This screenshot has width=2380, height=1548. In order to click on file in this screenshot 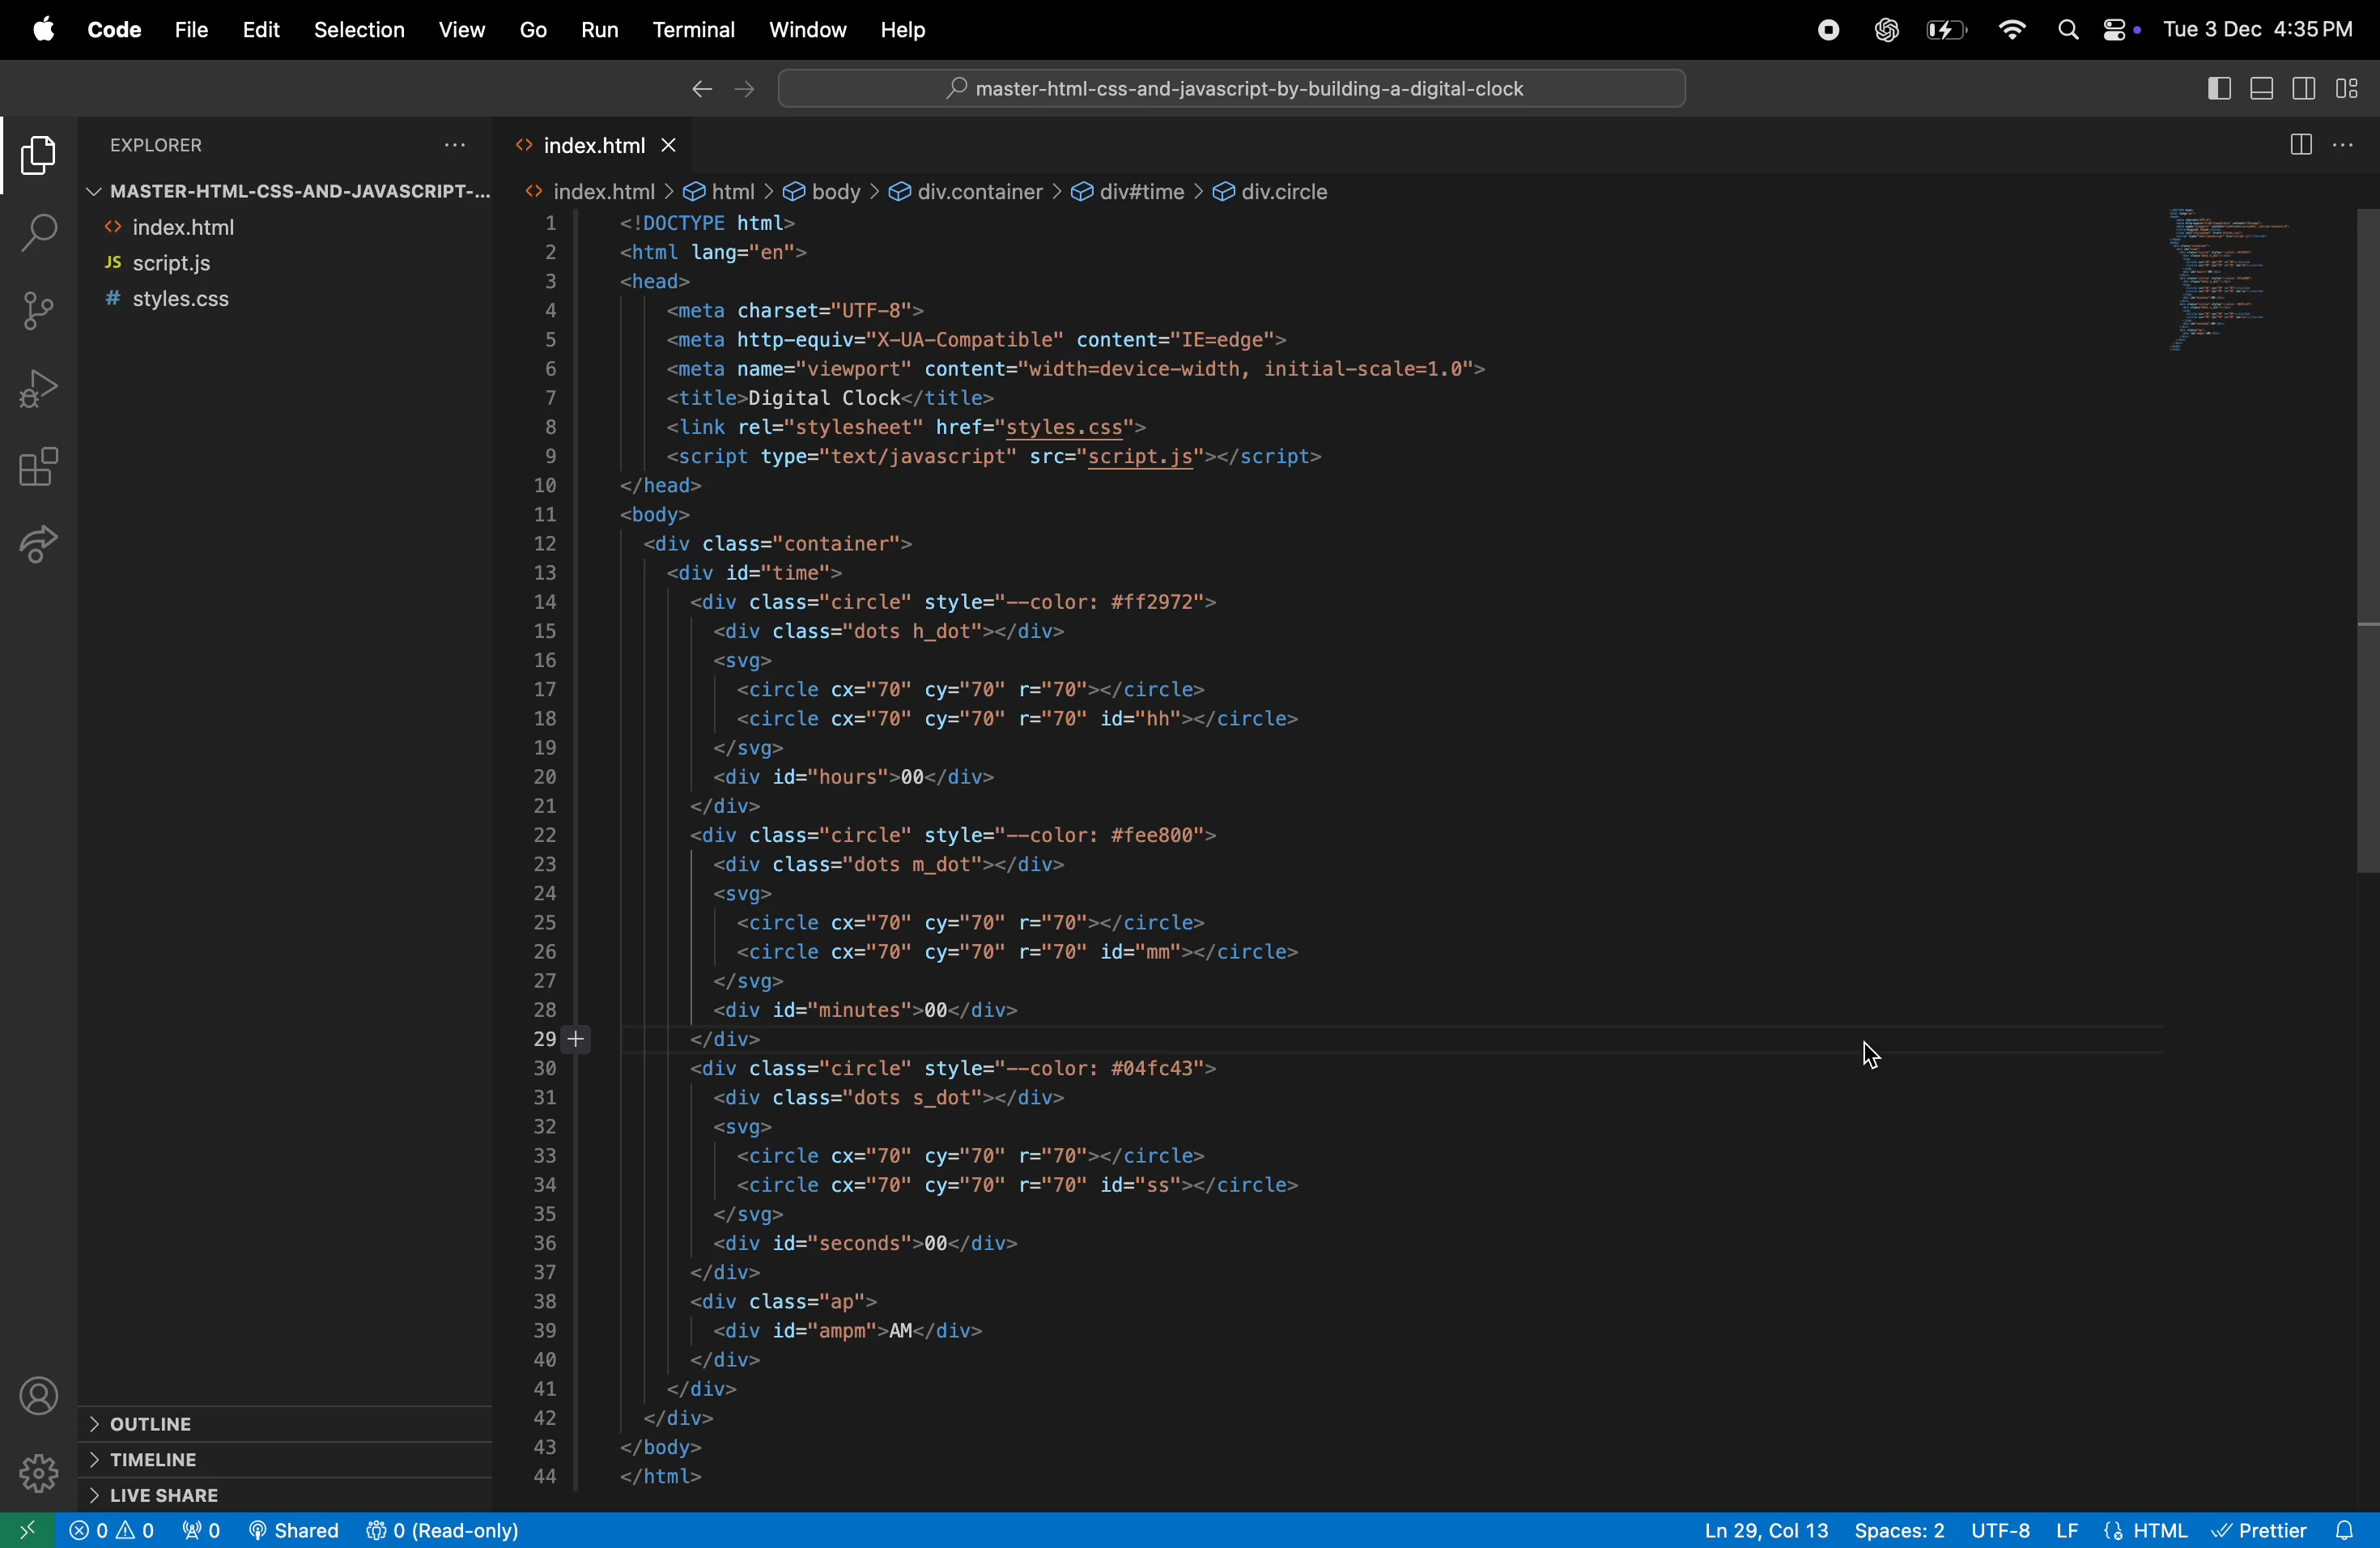, I will do `click(186, 28)`.